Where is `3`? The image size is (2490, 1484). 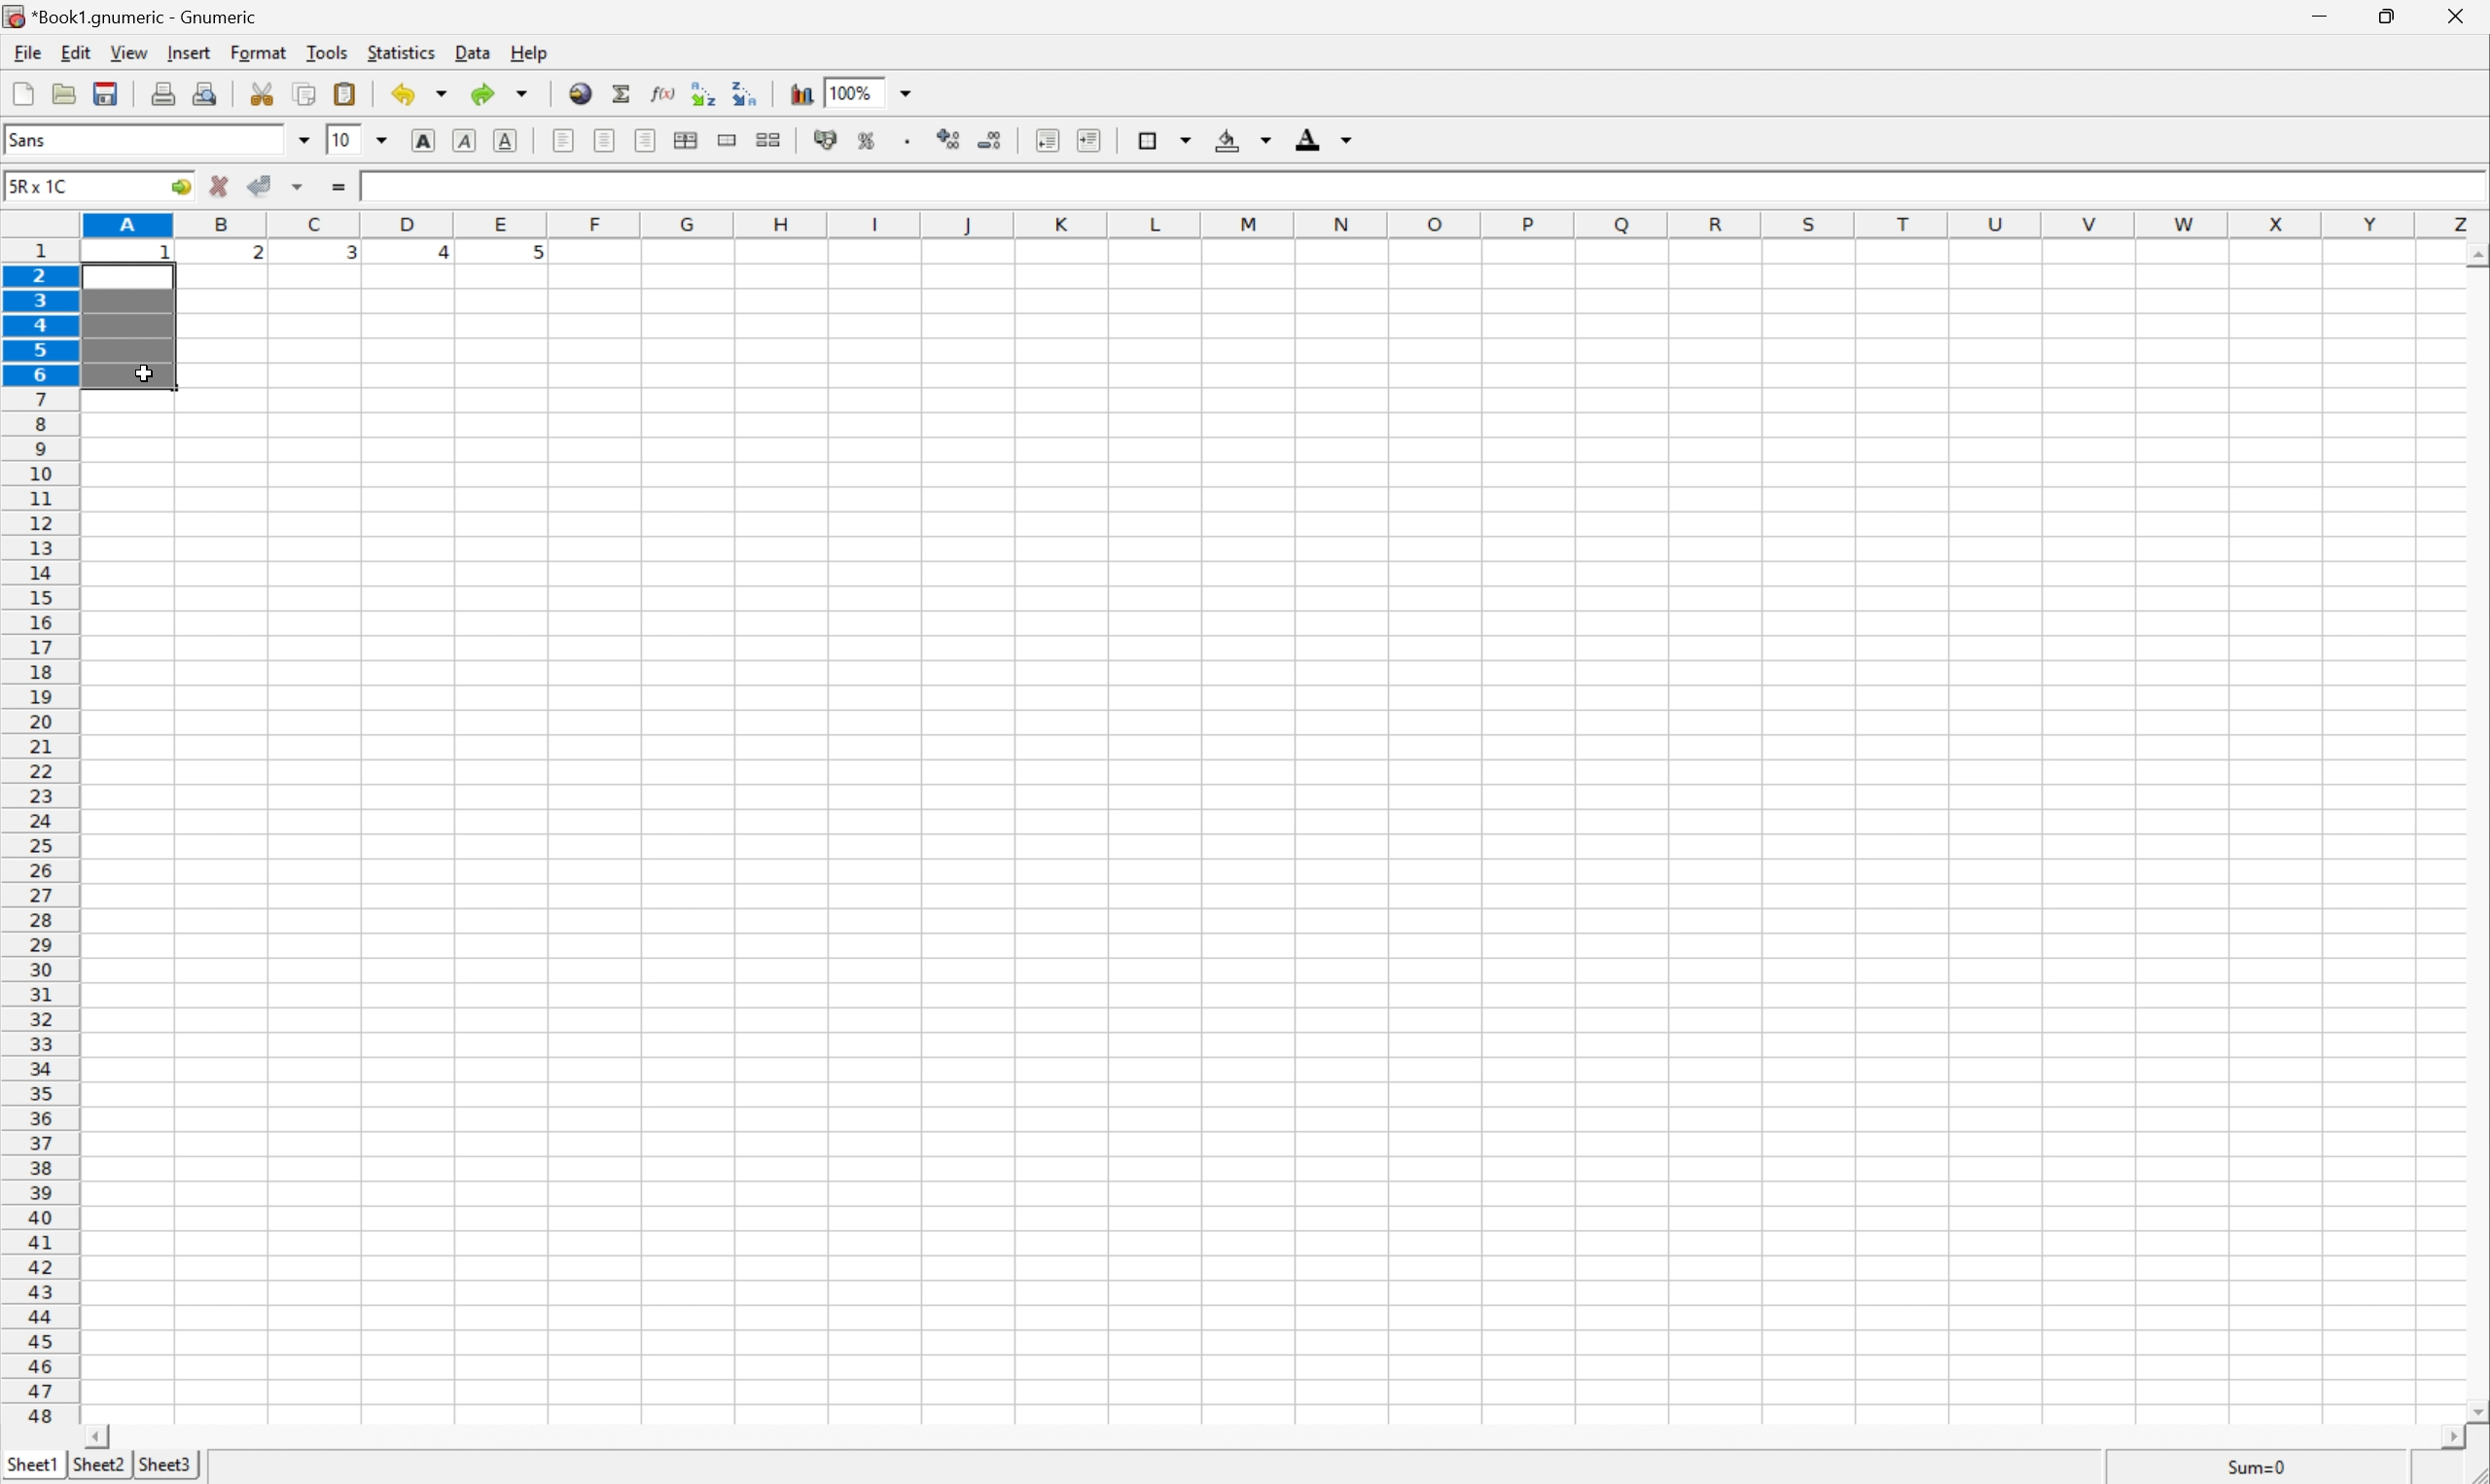 3 is located at coordinates (350, 257).